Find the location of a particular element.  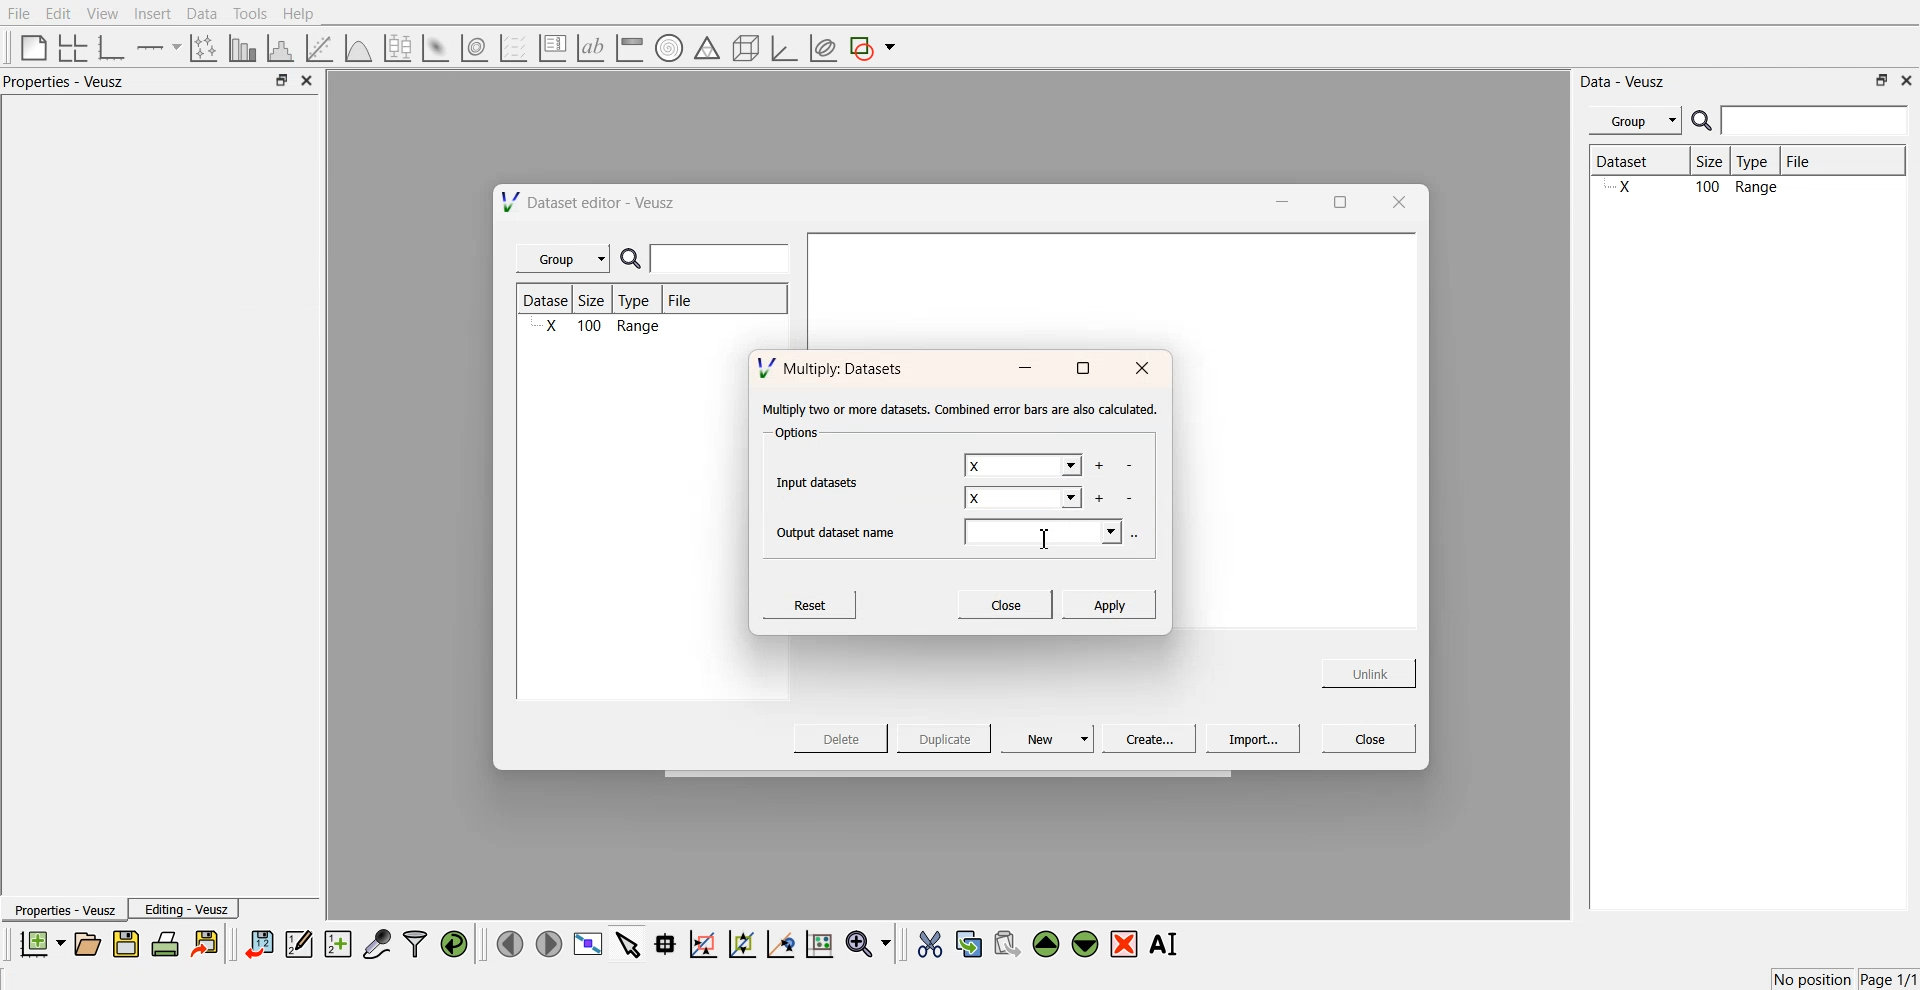

ternary shapes is located at coordinates (704, 50).